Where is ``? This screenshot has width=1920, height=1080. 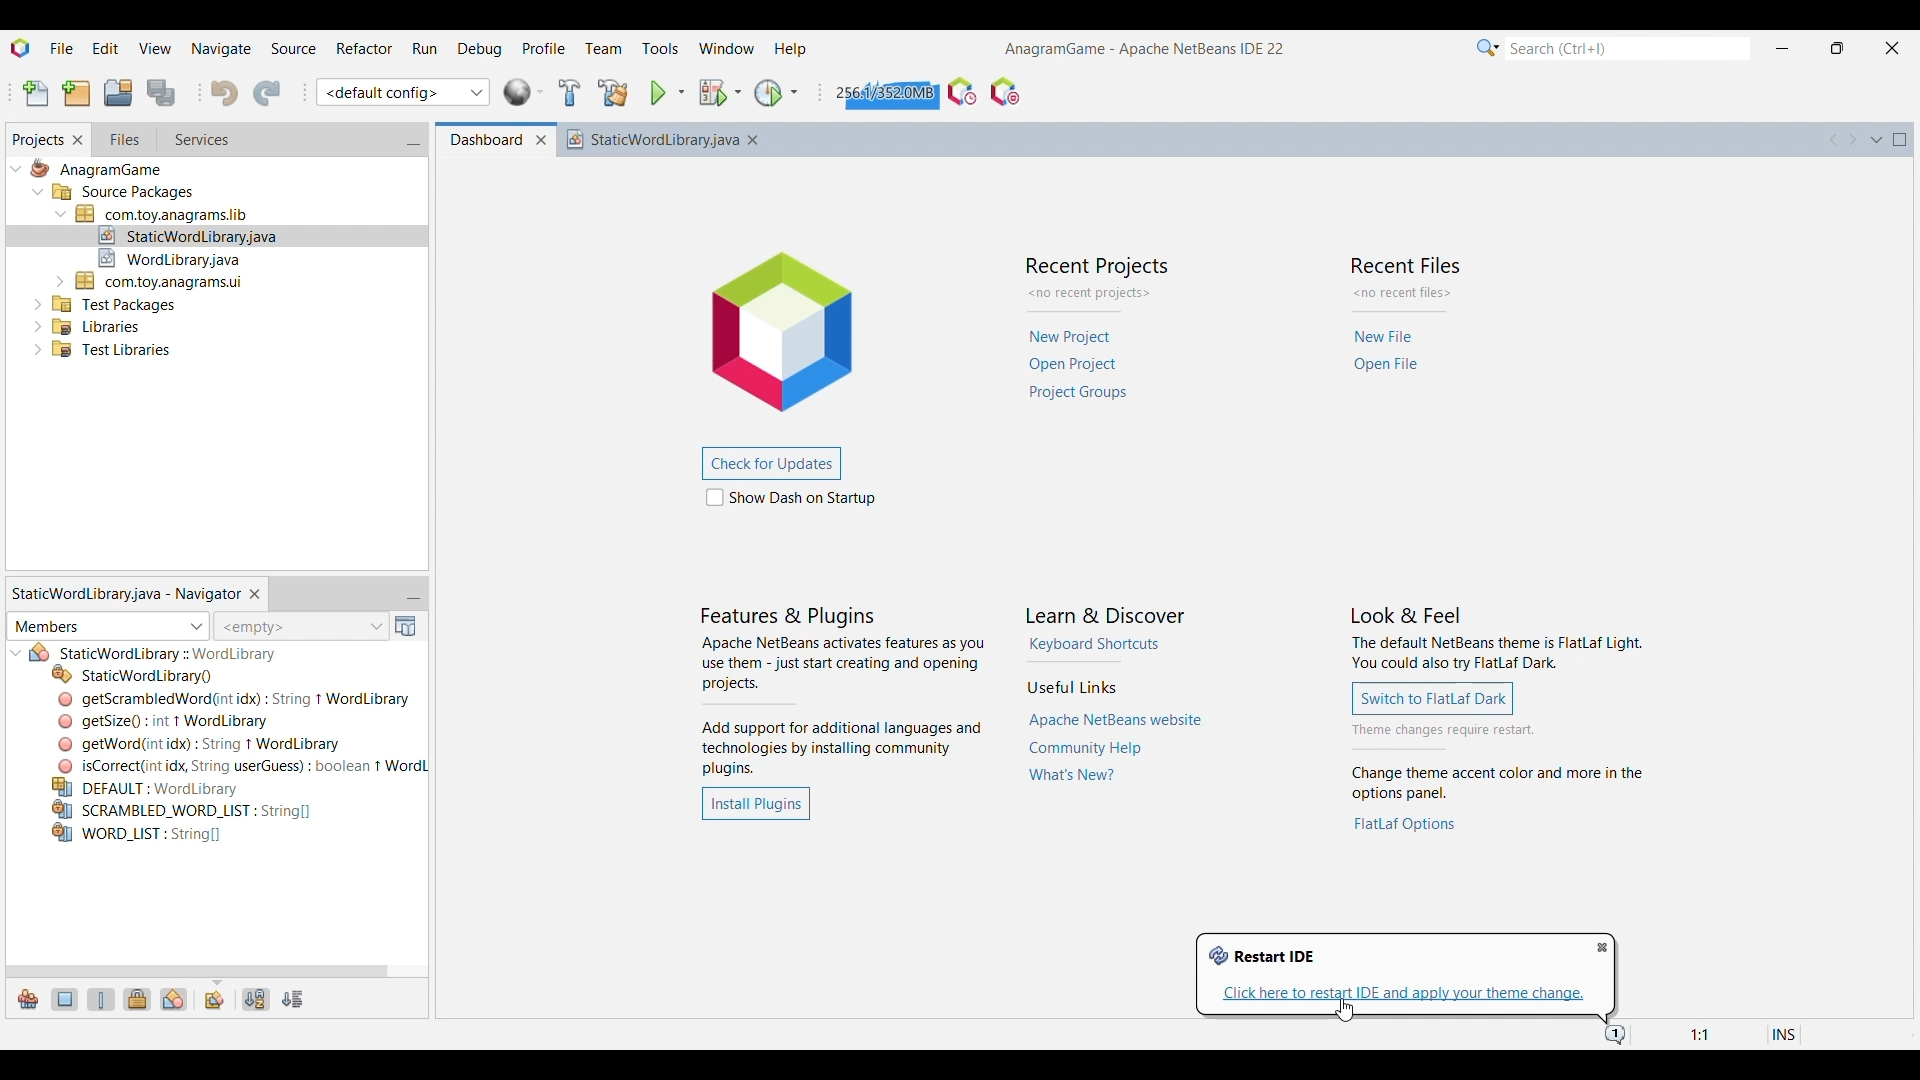  is located at coordinates (107, 353).